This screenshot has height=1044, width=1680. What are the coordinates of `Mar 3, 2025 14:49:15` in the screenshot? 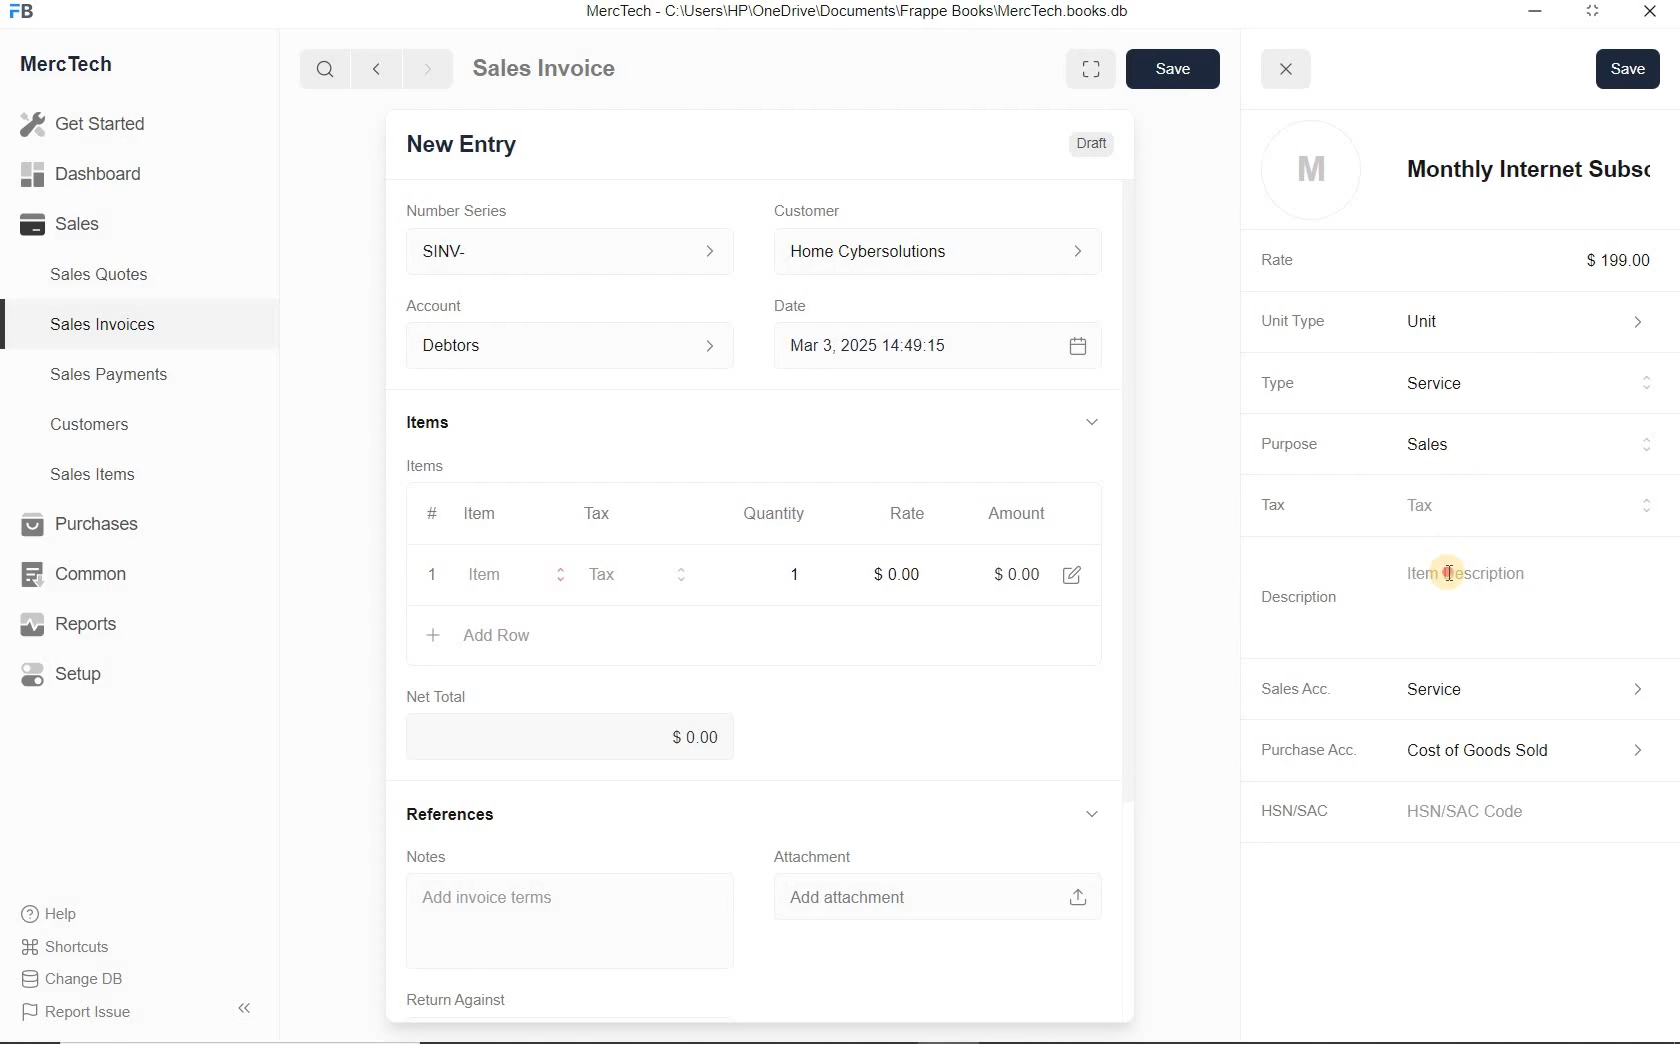 It's located at (865, 348).